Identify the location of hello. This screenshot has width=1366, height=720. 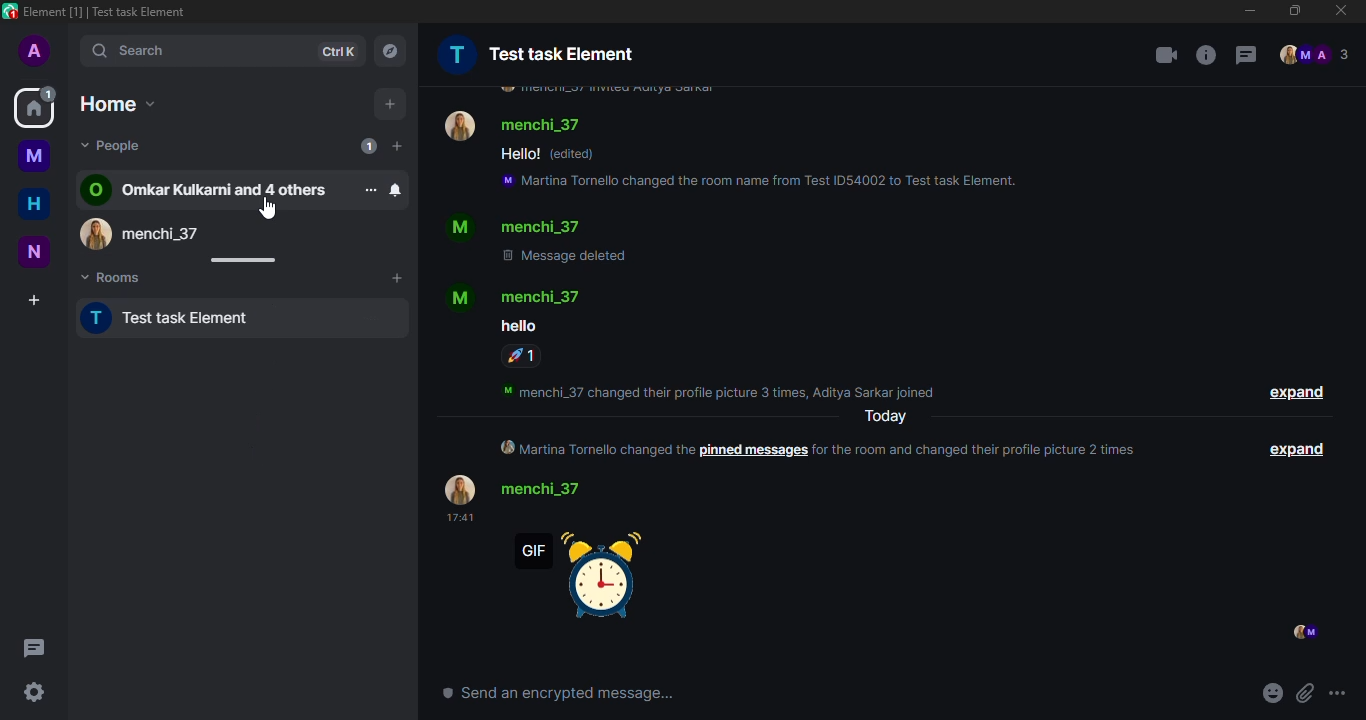
(516, 327).